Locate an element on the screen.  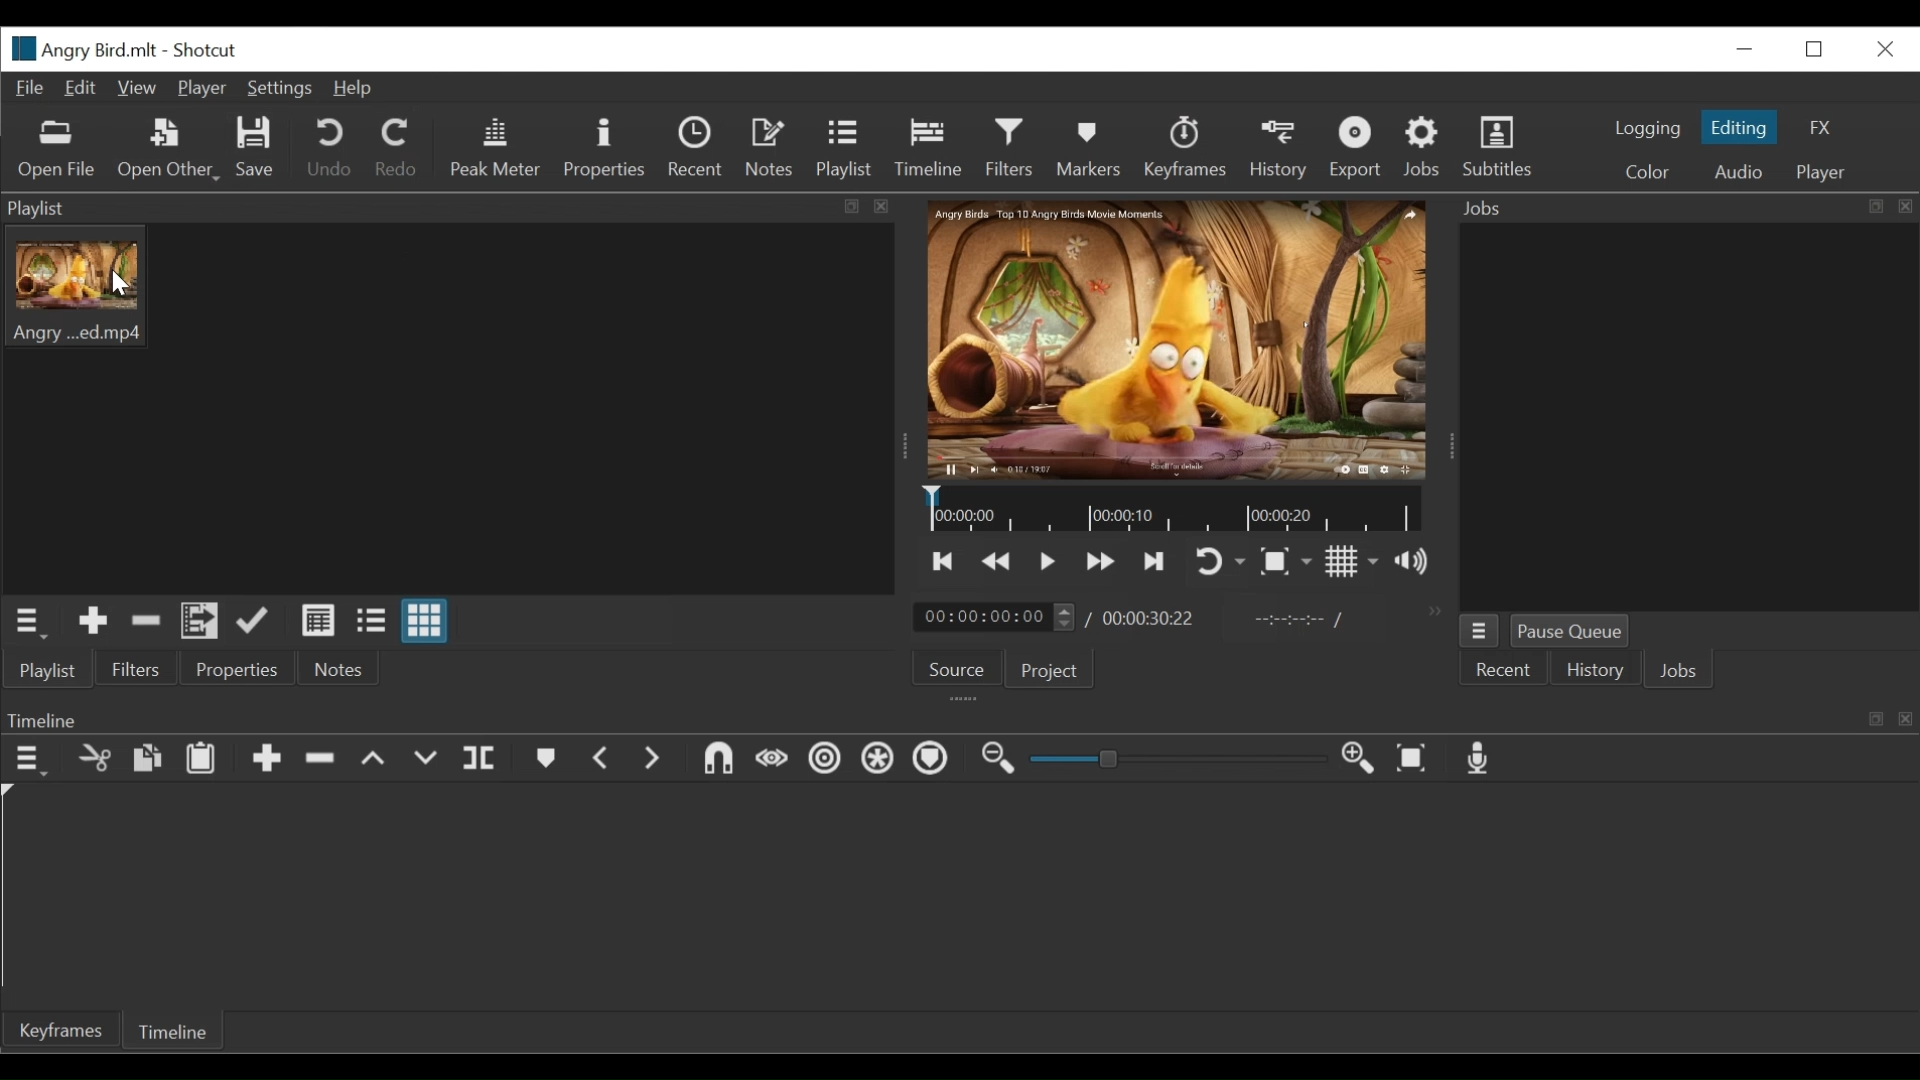
Settings is located at coordinates (279, 87).